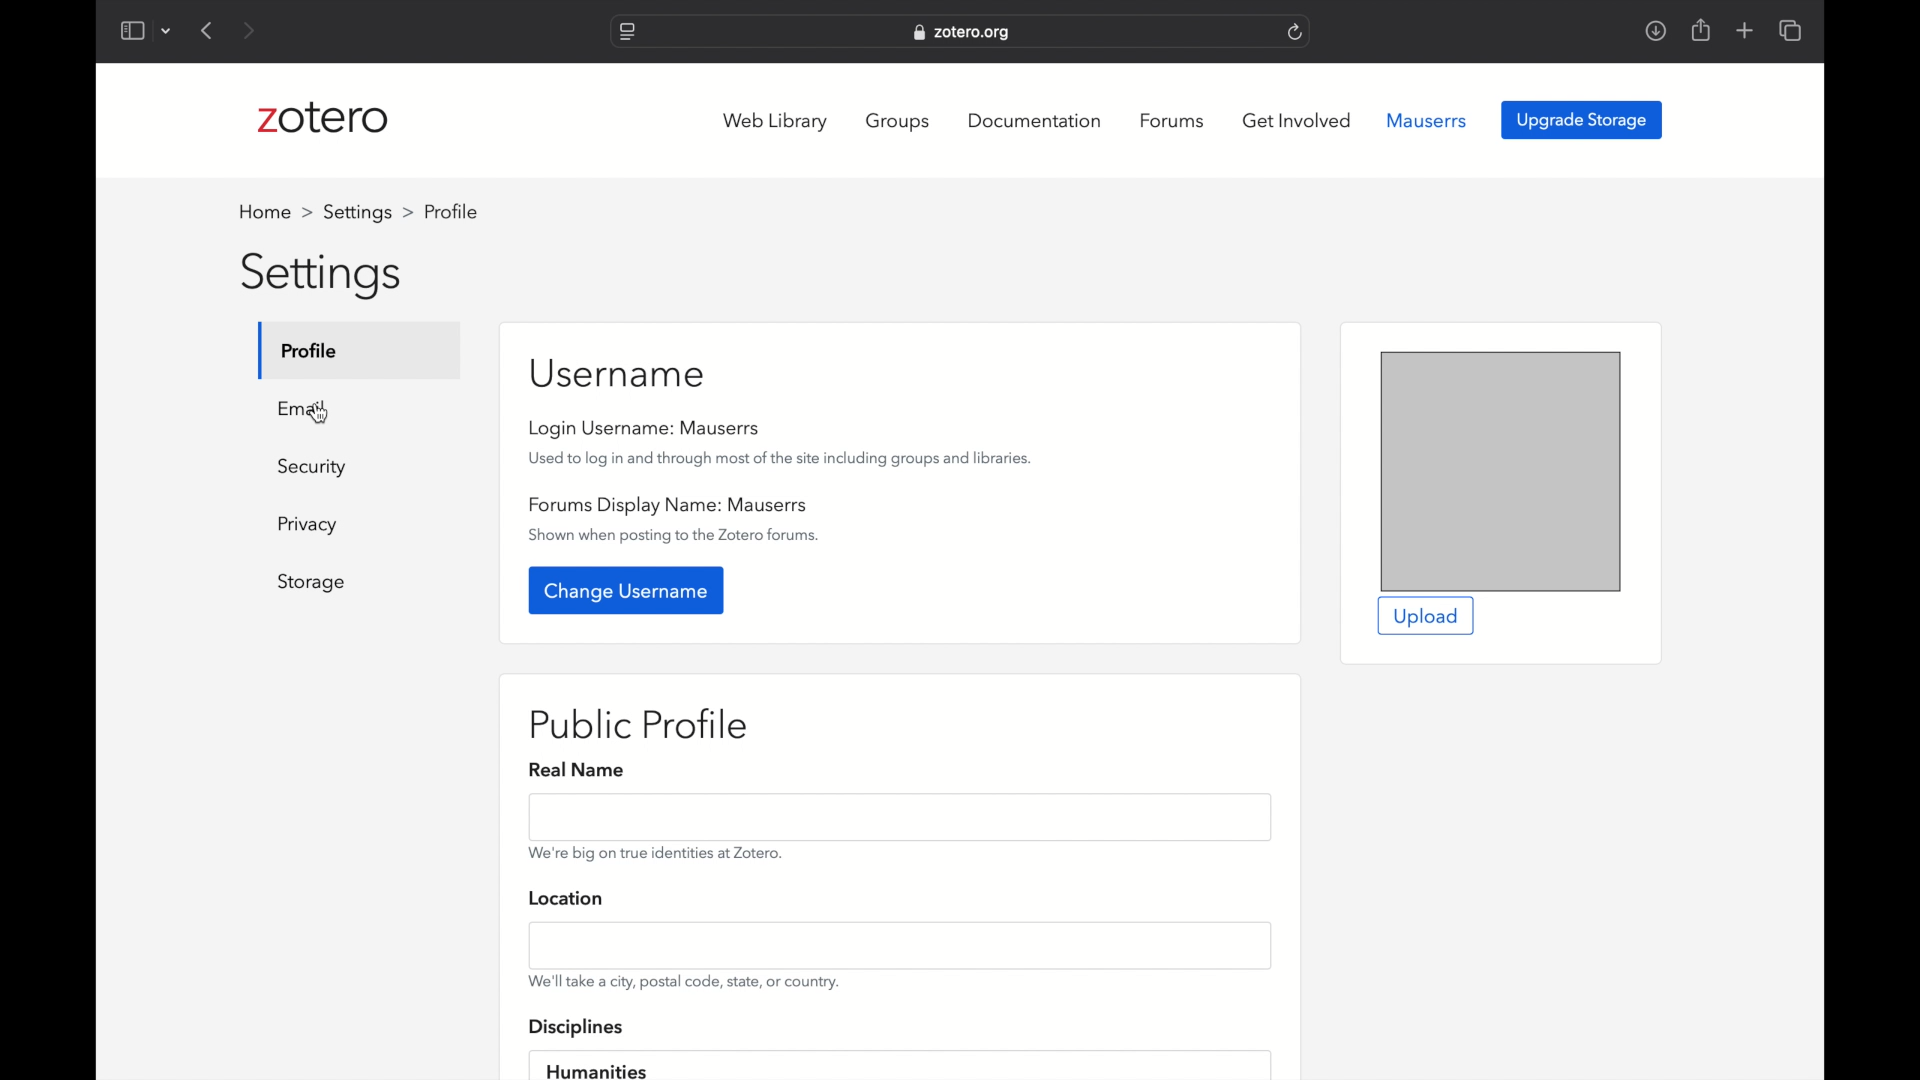 This screenshot has width=1920, height=1080. Describe the element at coordinates (900, 123) in the screenshot. I see `groups` at that location.